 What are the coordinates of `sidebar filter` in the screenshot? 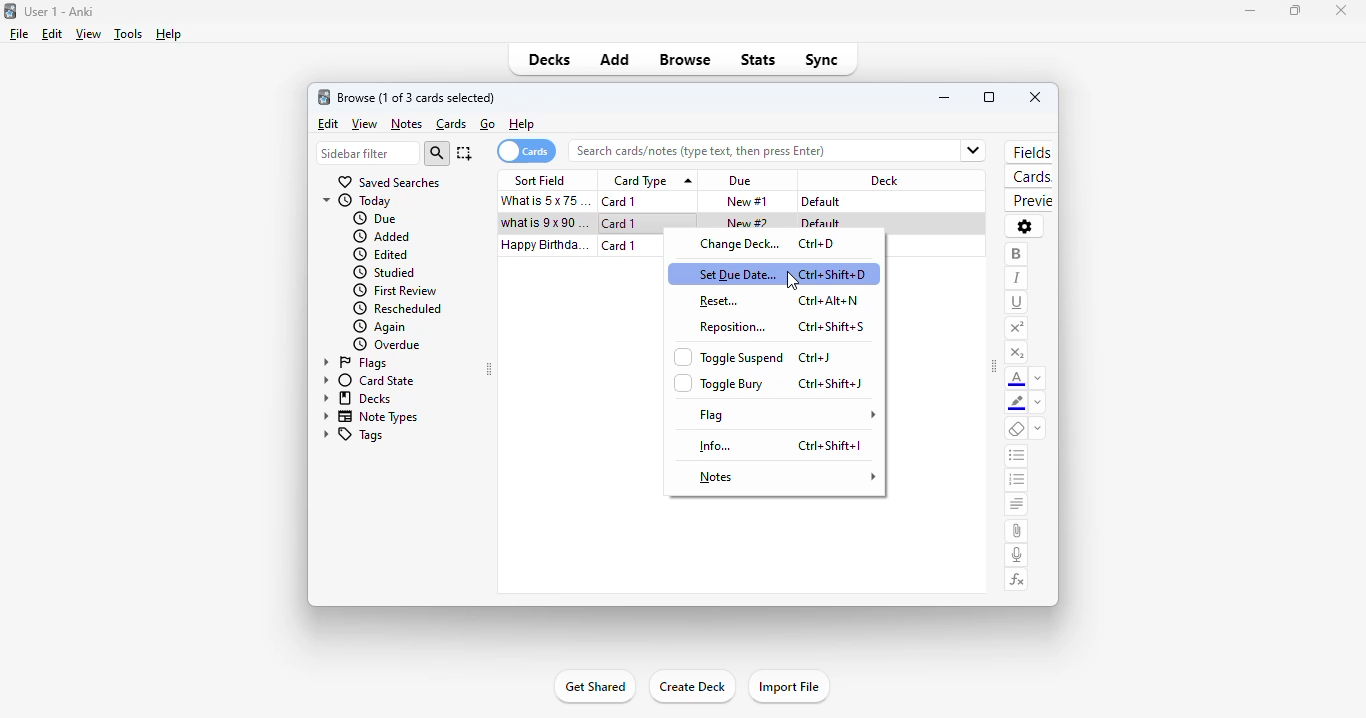 It's located at (369, 153).